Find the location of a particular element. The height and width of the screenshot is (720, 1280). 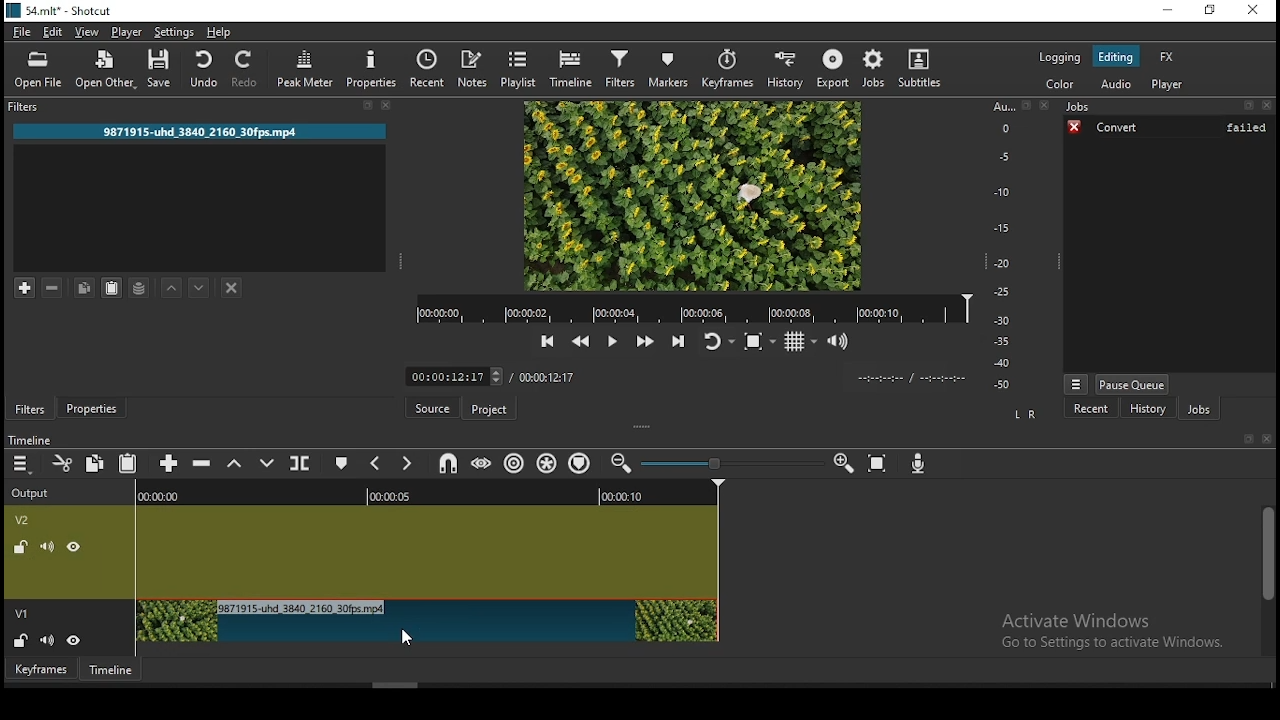

settings is located at coordinates (174, 33).